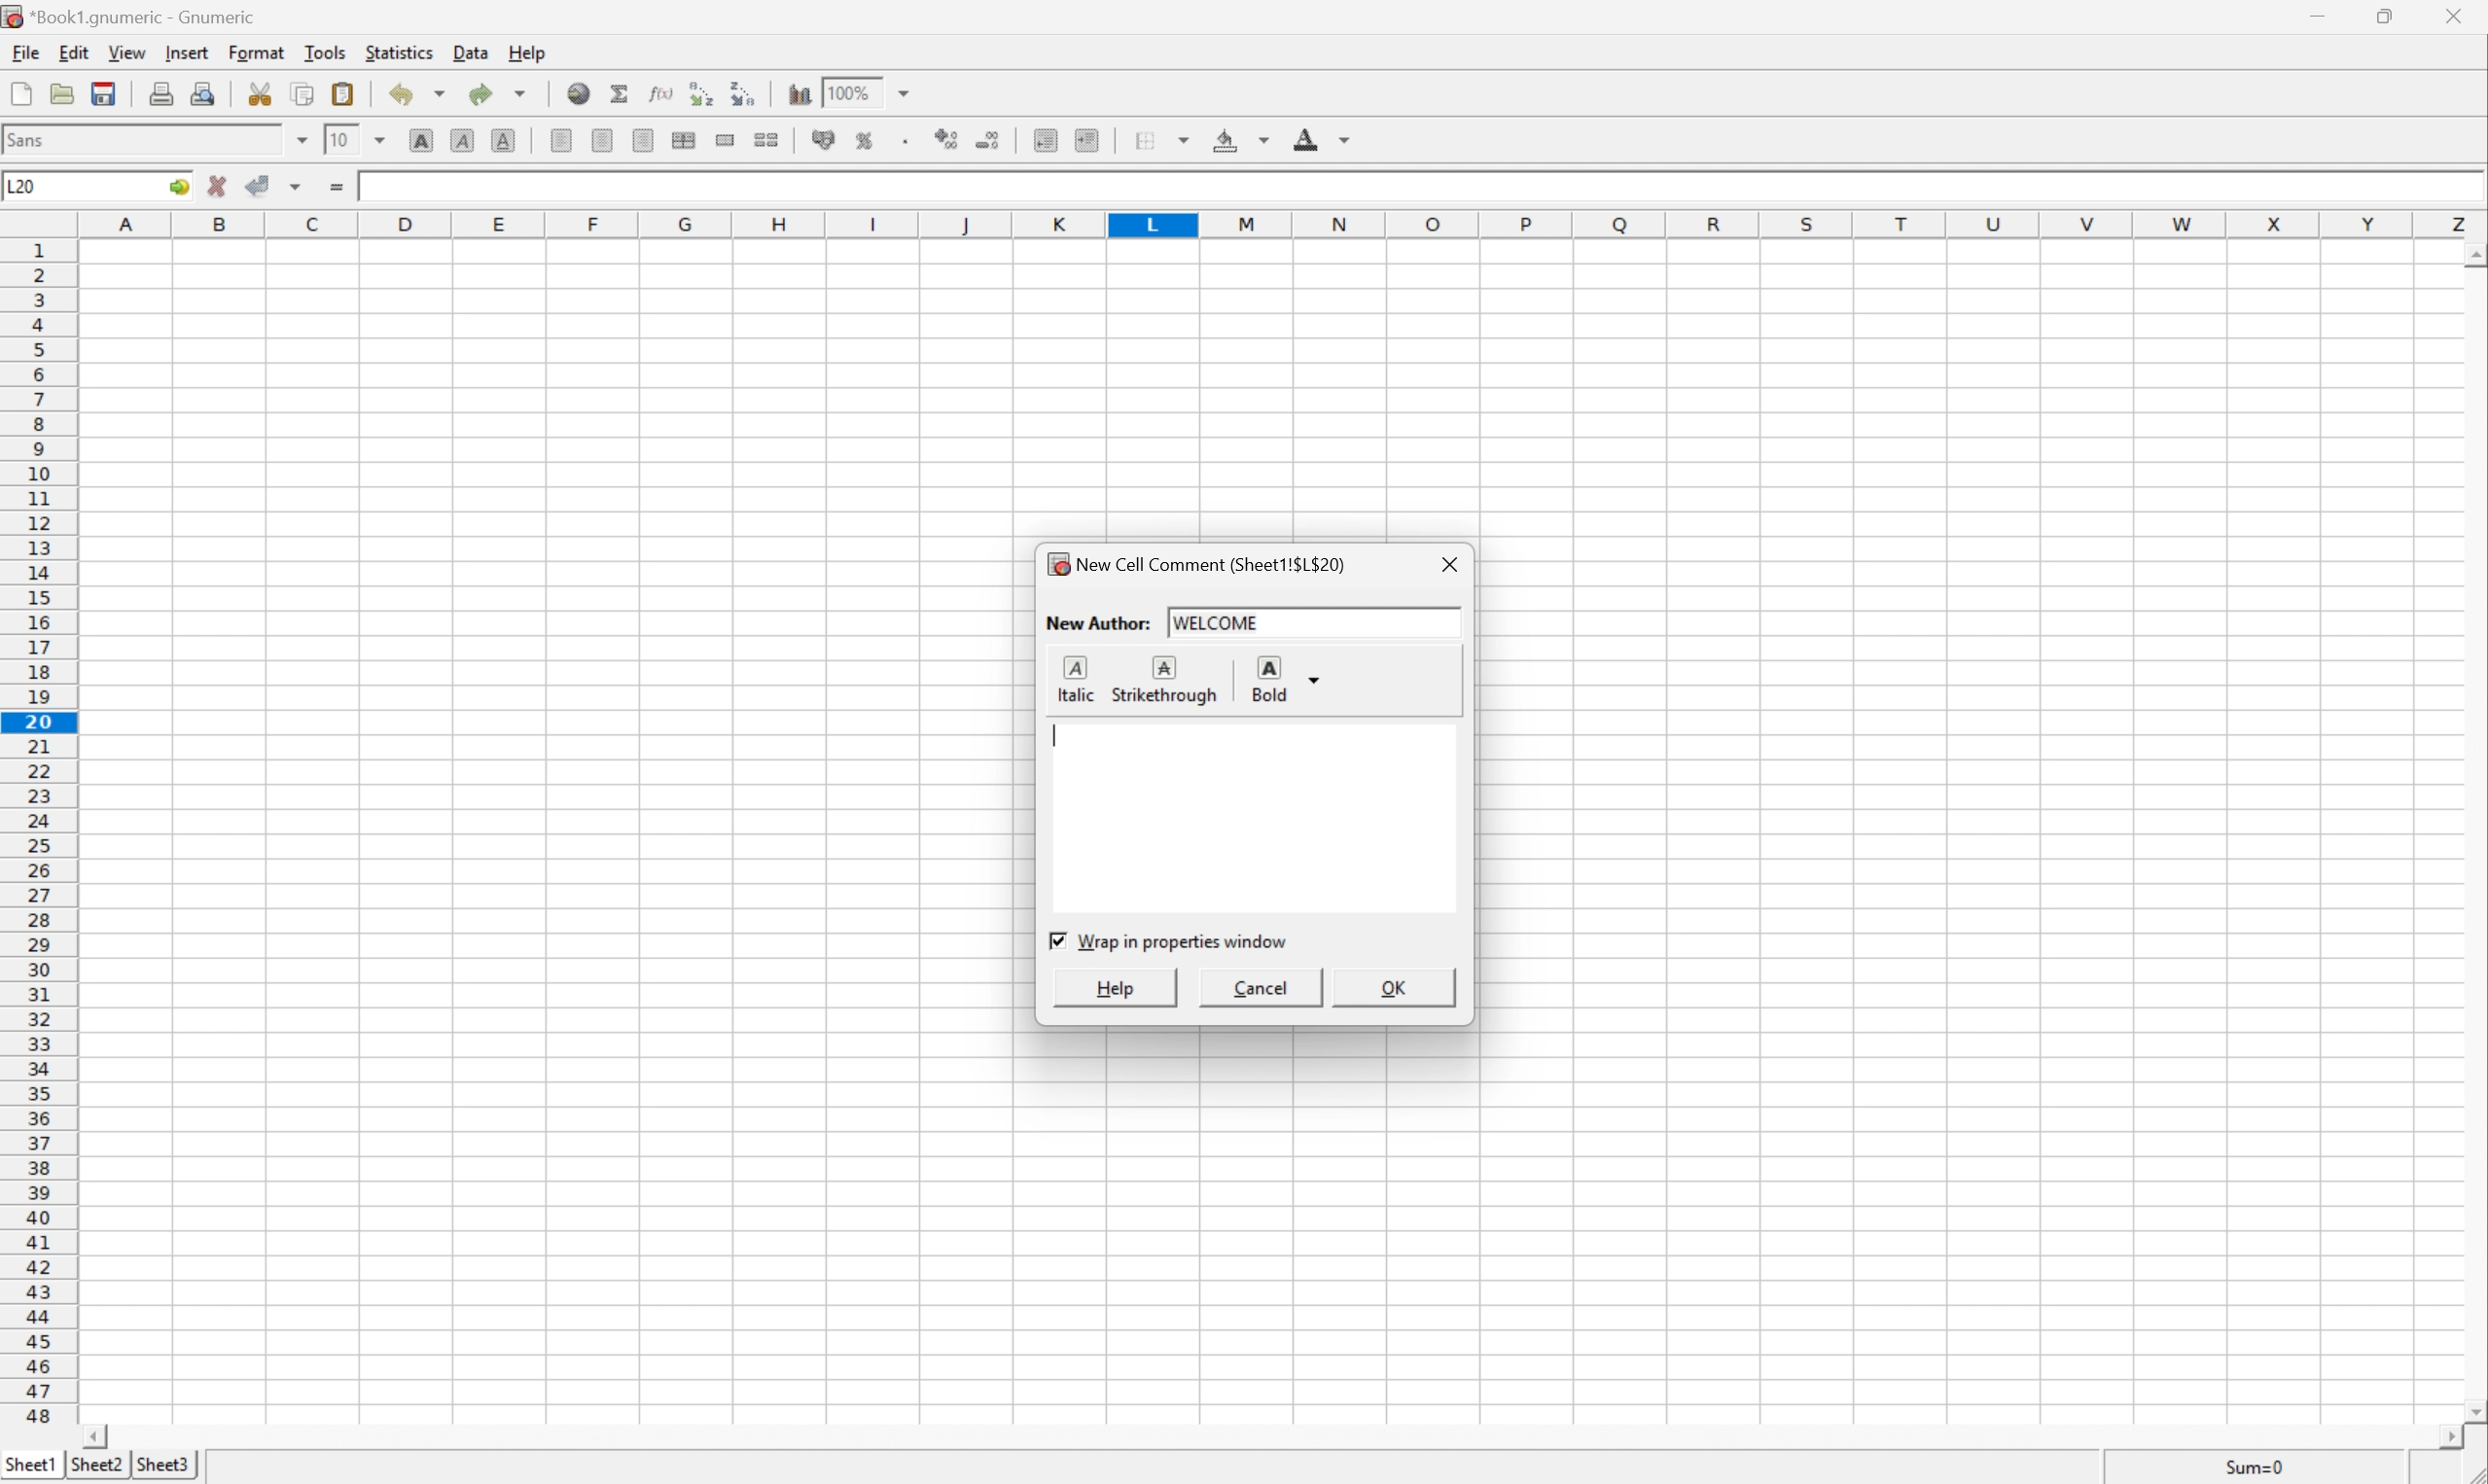  I want to click on Go To, so click(179, 187).